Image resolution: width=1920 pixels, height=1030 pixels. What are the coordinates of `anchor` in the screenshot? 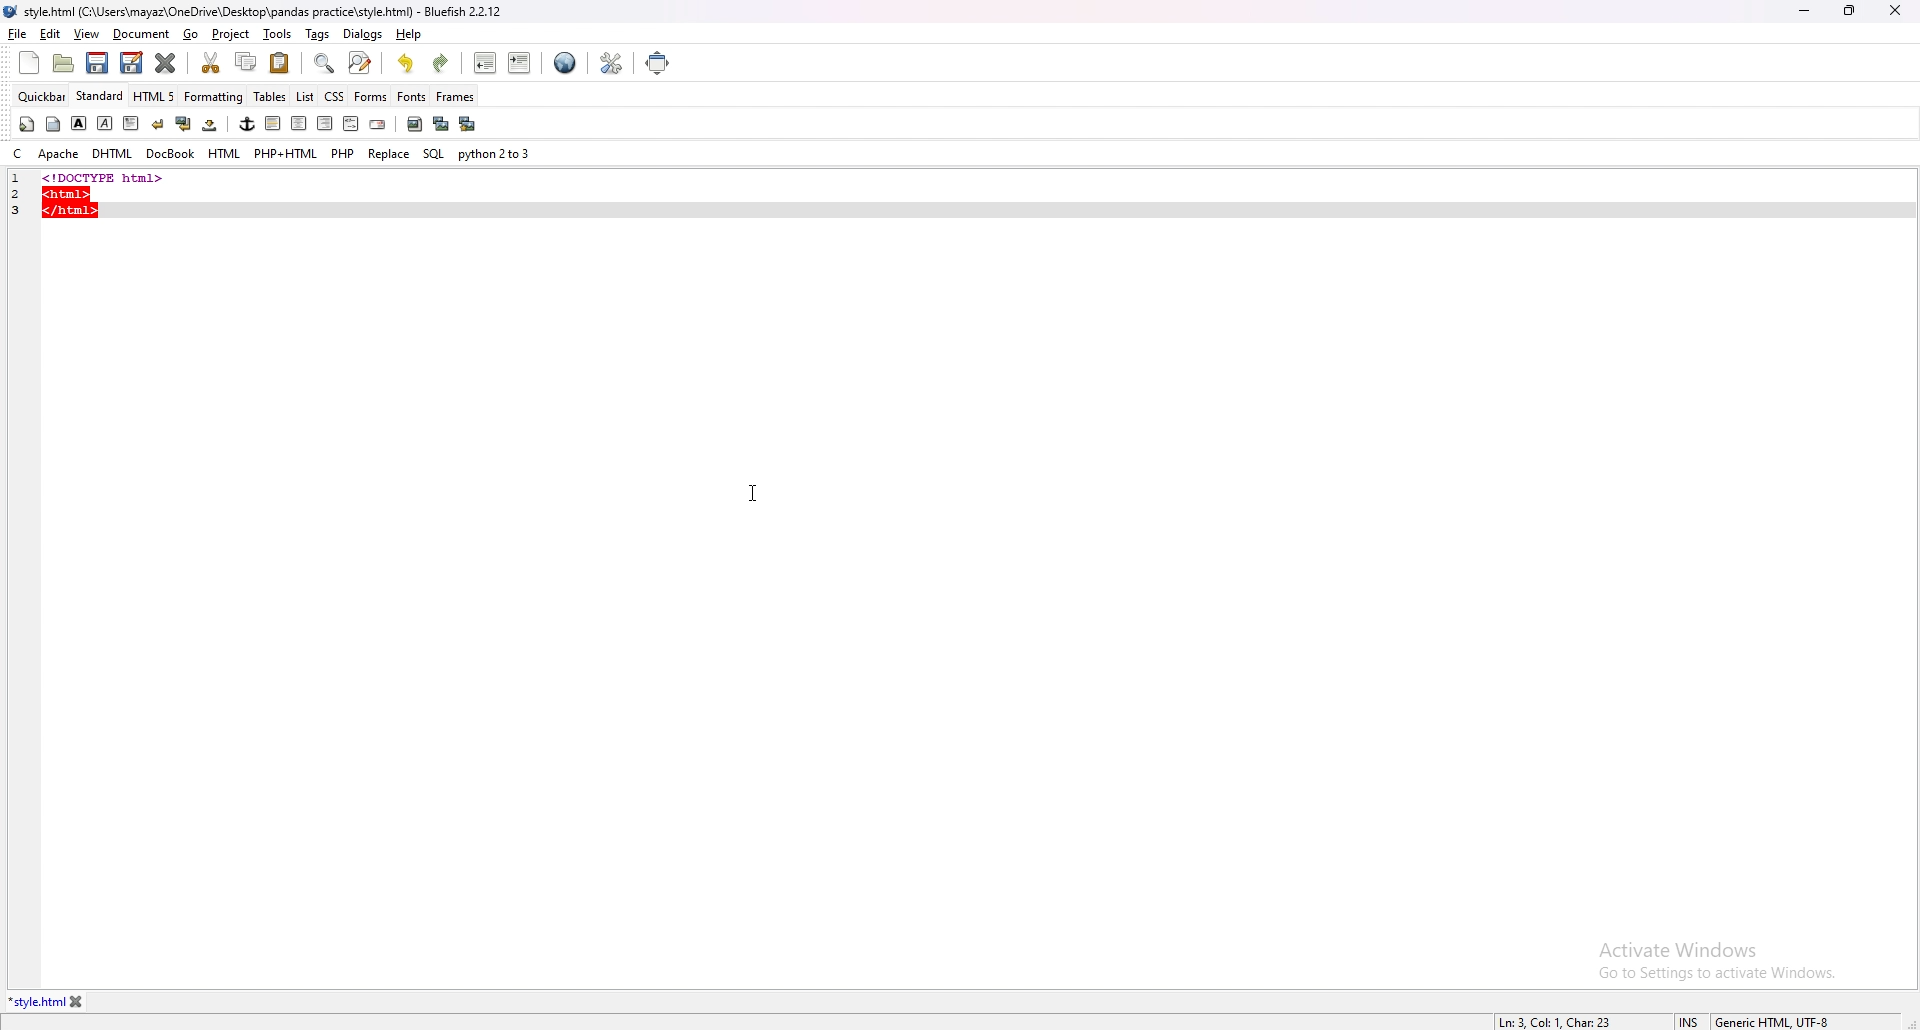 It's located at (247, 124).